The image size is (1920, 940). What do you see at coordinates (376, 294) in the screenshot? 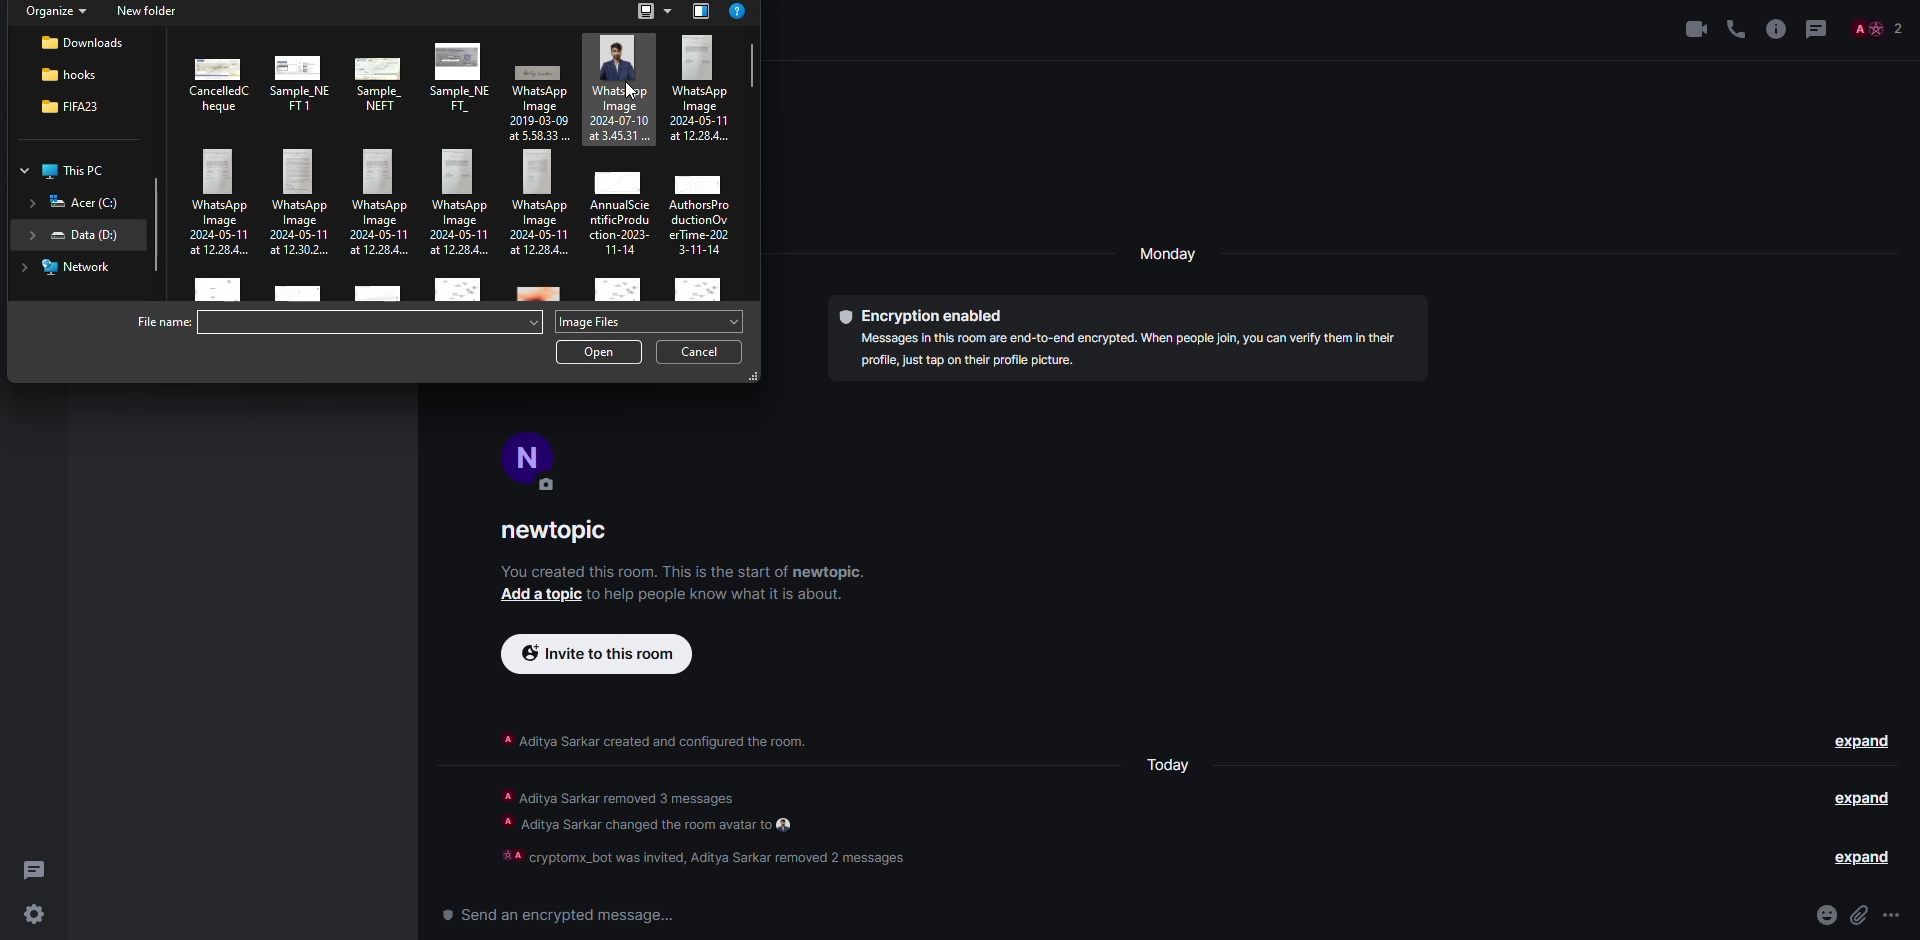
I see `click to select` at bounding box center [376, 294].